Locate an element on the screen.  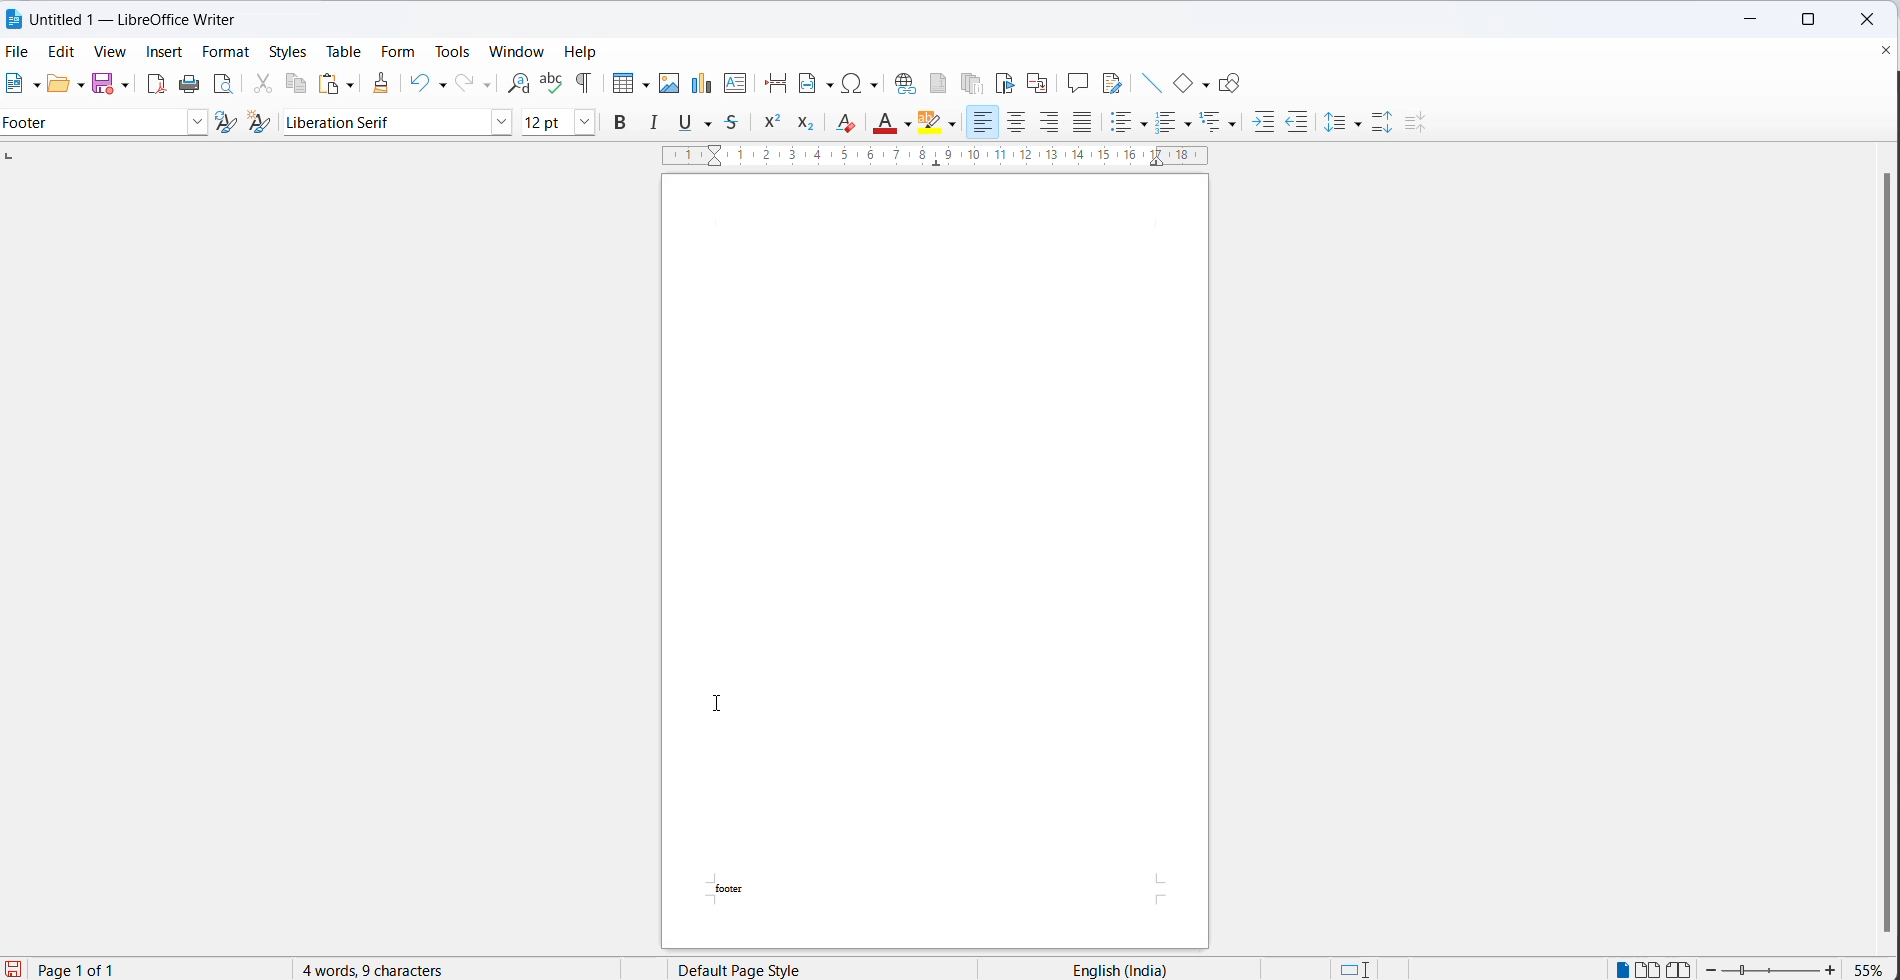
italic is located at coordinates (655, 124).